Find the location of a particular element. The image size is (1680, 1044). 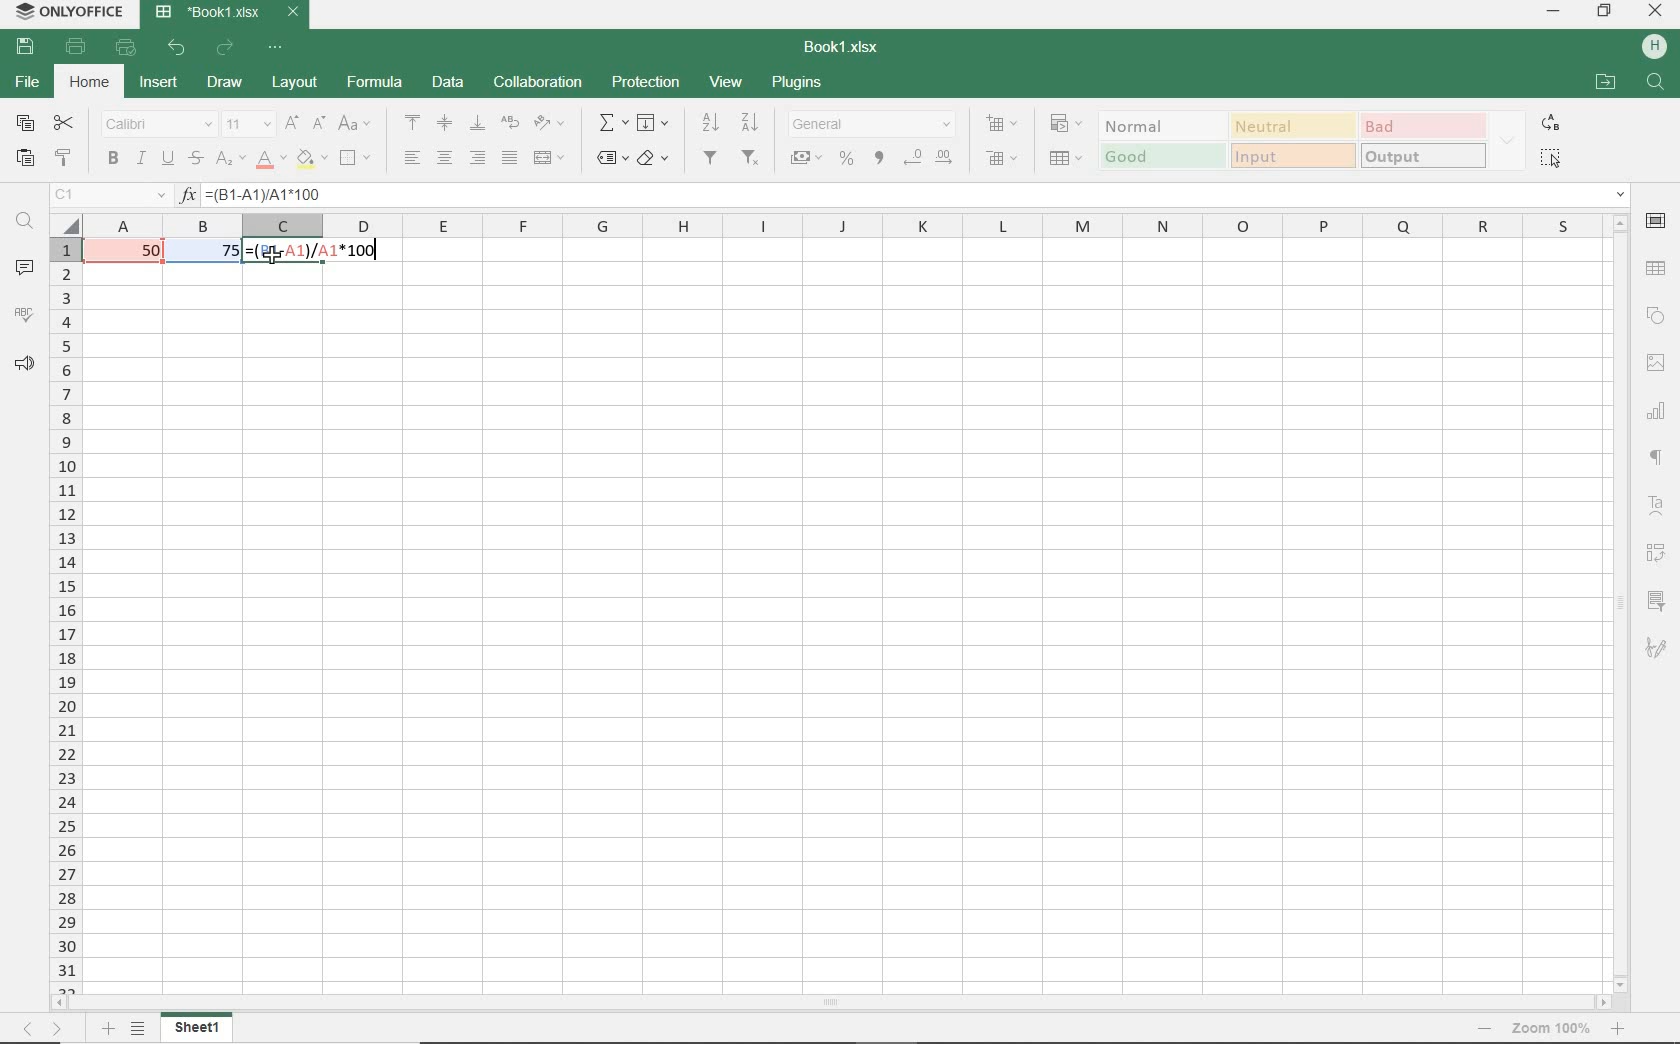

find is located at coordinates (24, 224).